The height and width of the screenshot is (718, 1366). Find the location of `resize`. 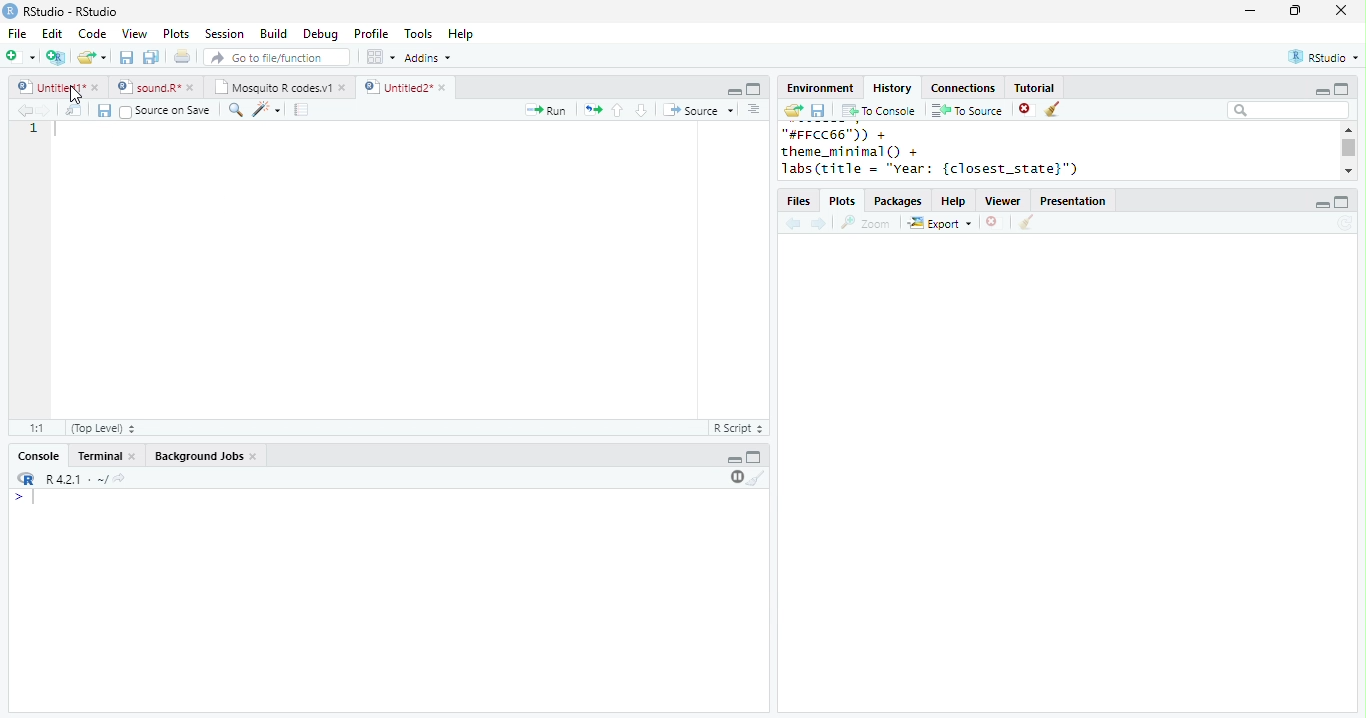

resize is located at coordinates (1295, 11).